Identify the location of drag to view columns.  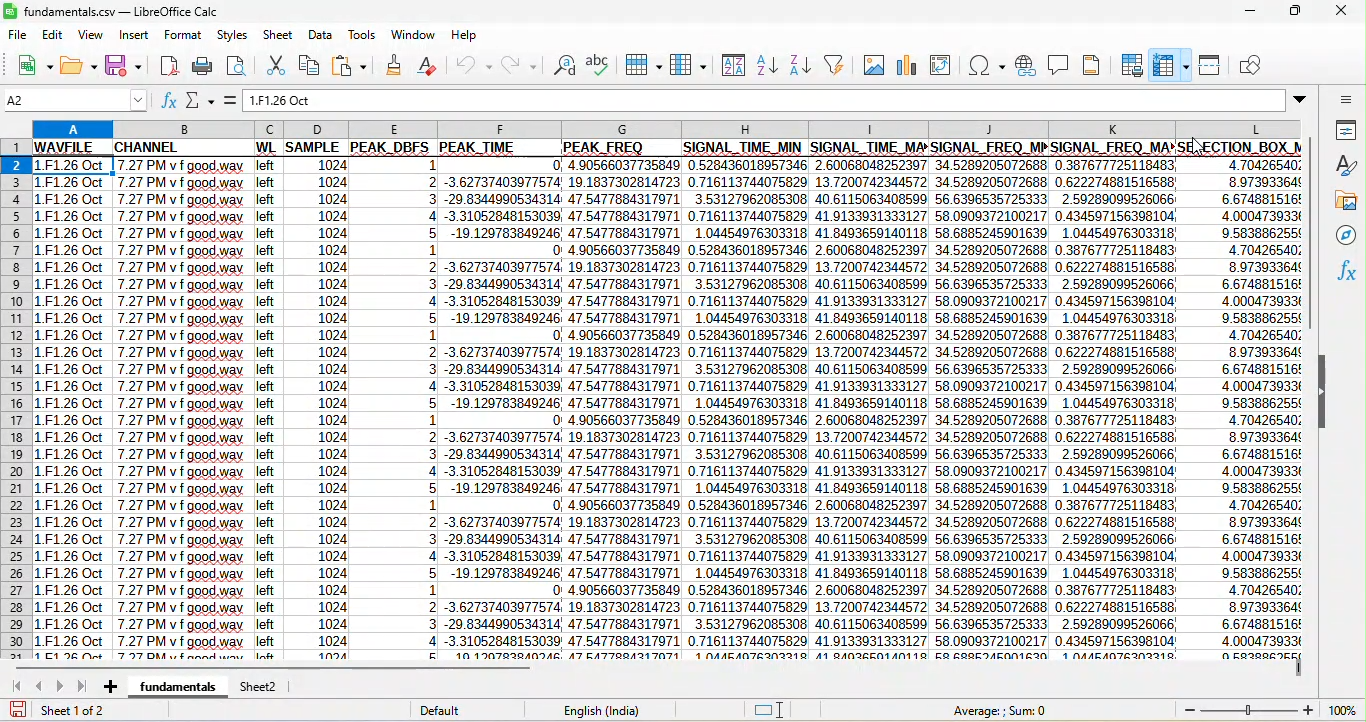
(1297, 674).